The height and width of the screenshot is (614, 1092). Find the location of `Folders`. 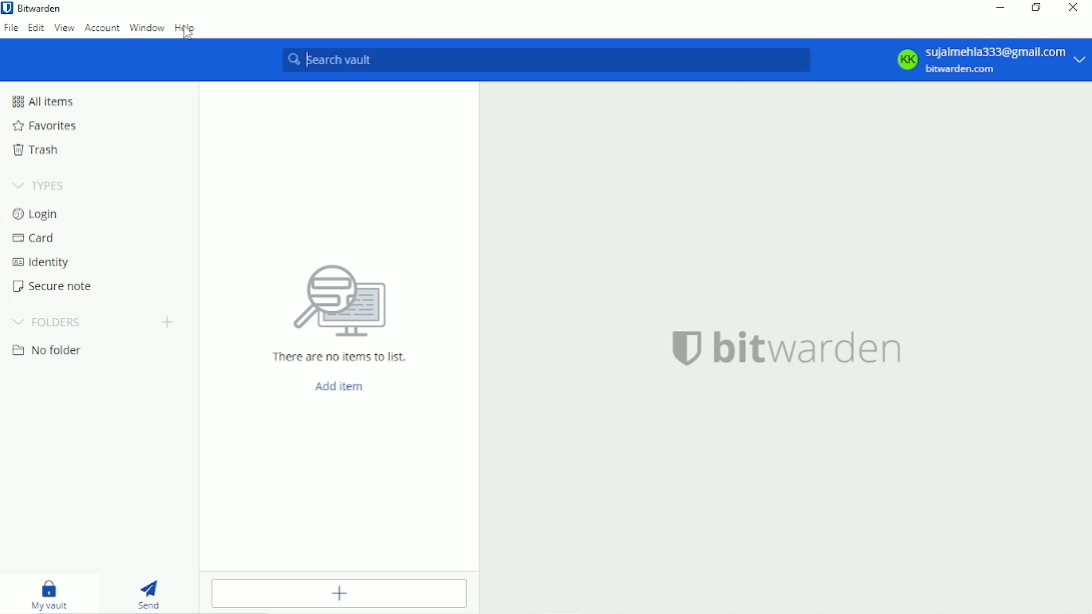

Folders is located at coordinates (48, 319).